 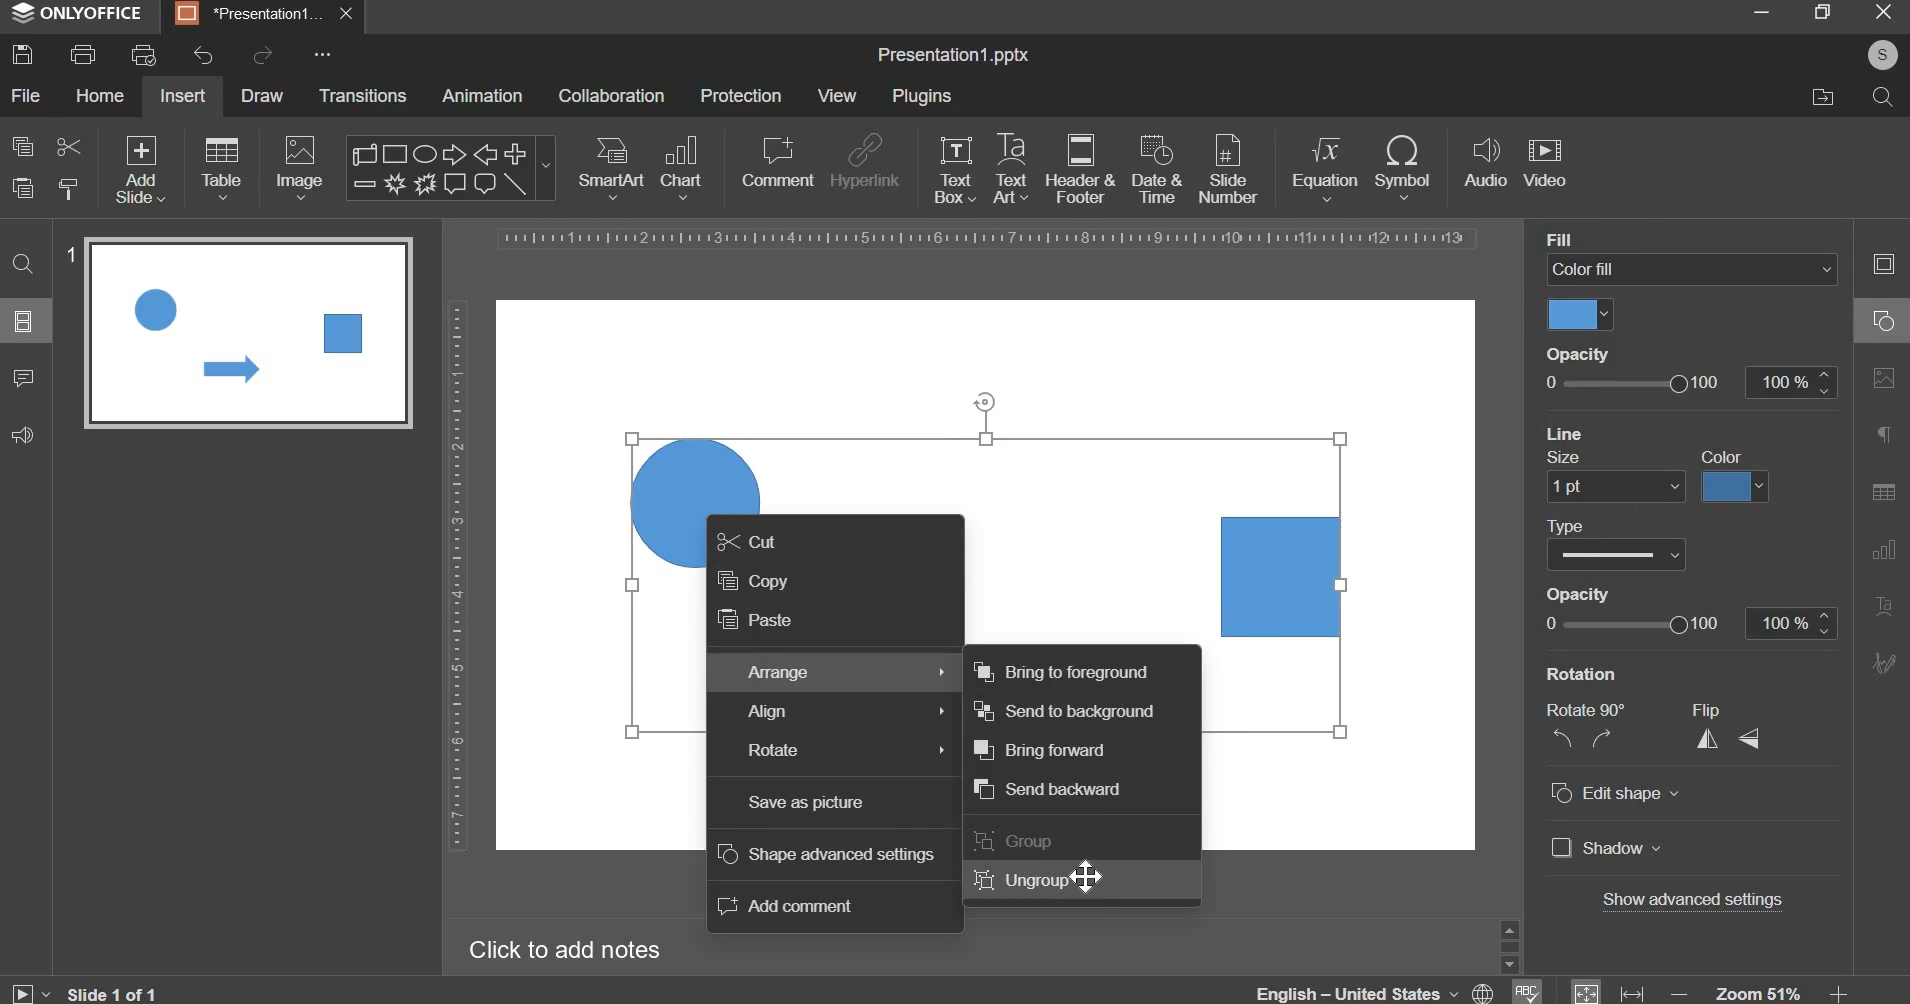 What do you see at coordinates (22, 435) in the screenshot?
I see `feedback` at bounding box center [22, 435].